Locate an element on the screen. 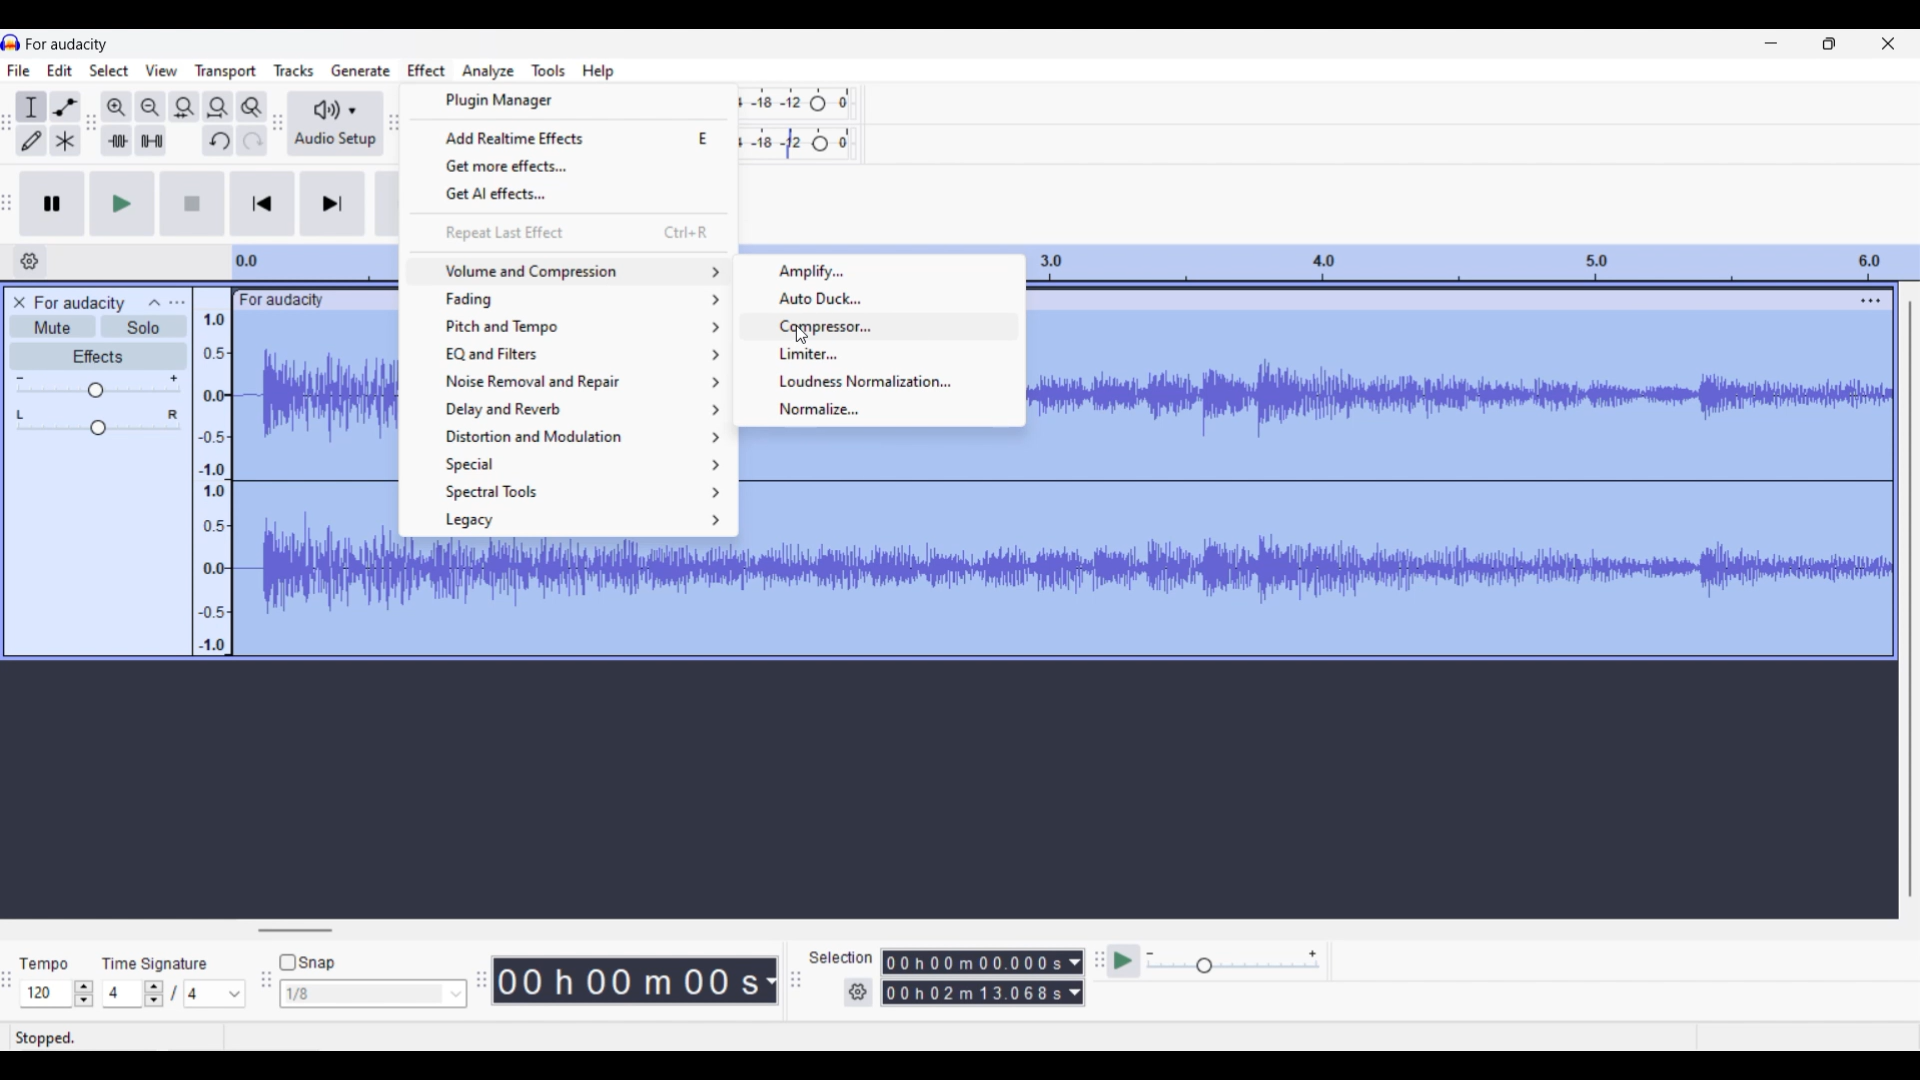 Image resolution: width=1920 pixels, height=1080 pixels. EQ and filter is located at coordinates (569, 353).